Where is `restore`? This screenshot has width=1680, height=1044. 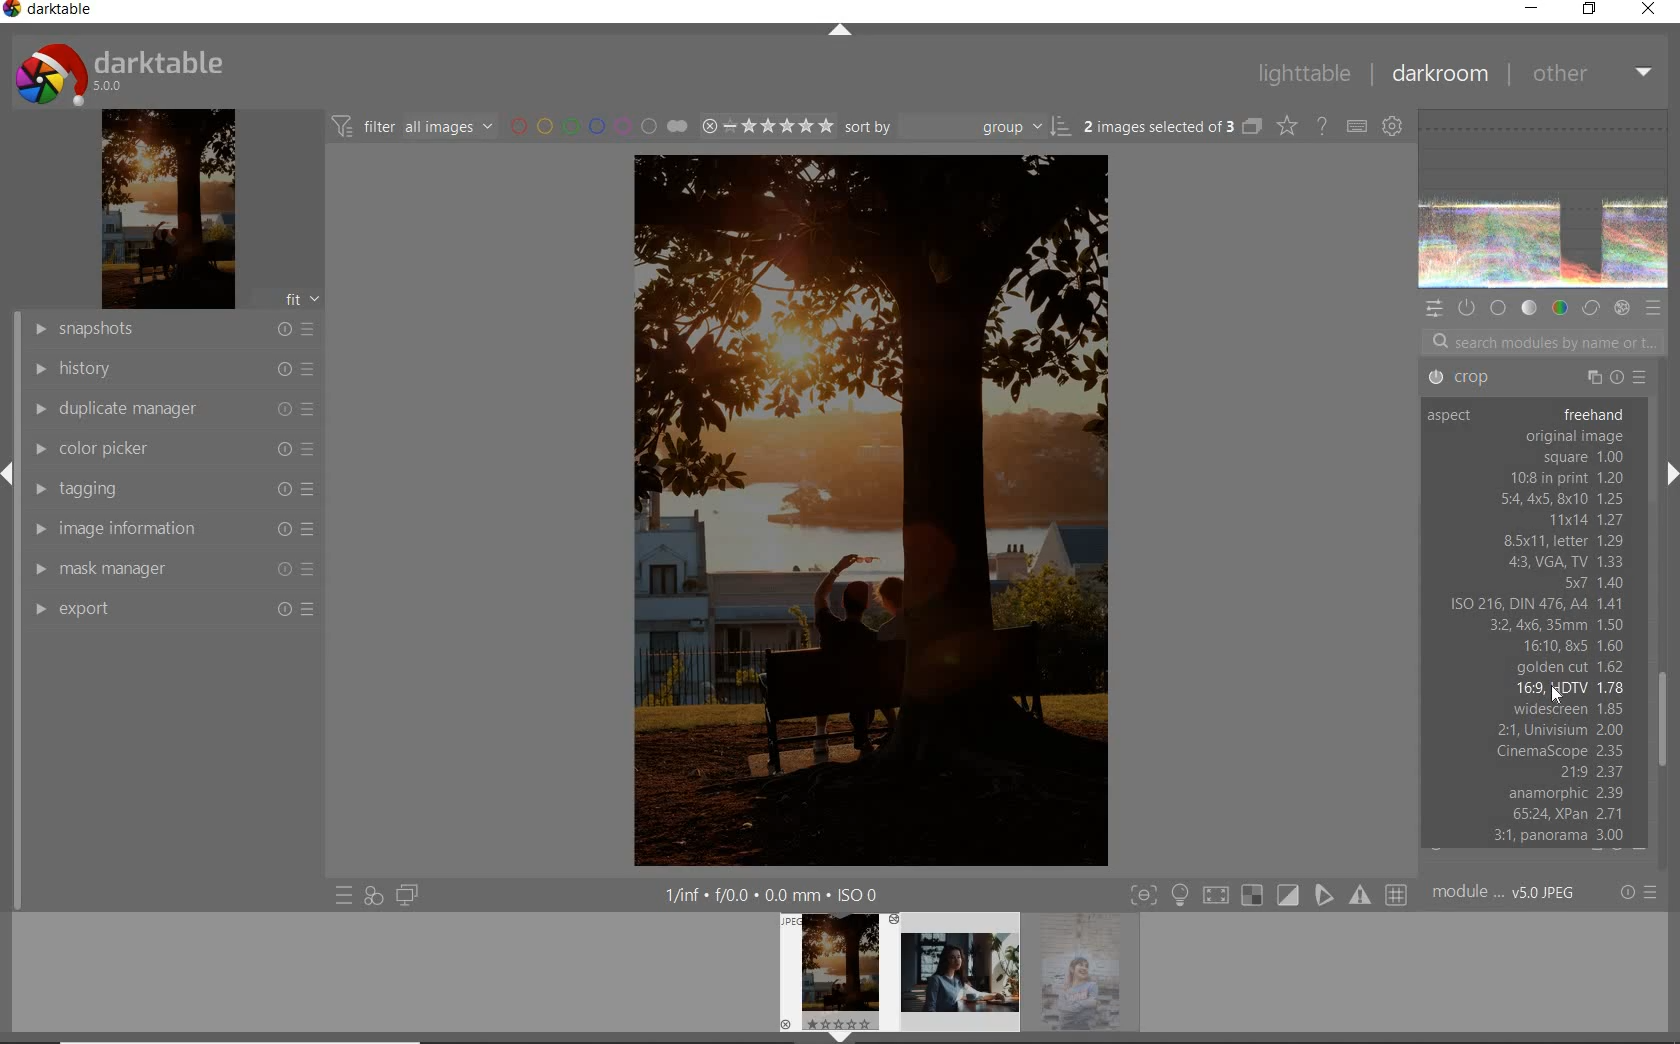
restore is located at coordinates (1589, 10).